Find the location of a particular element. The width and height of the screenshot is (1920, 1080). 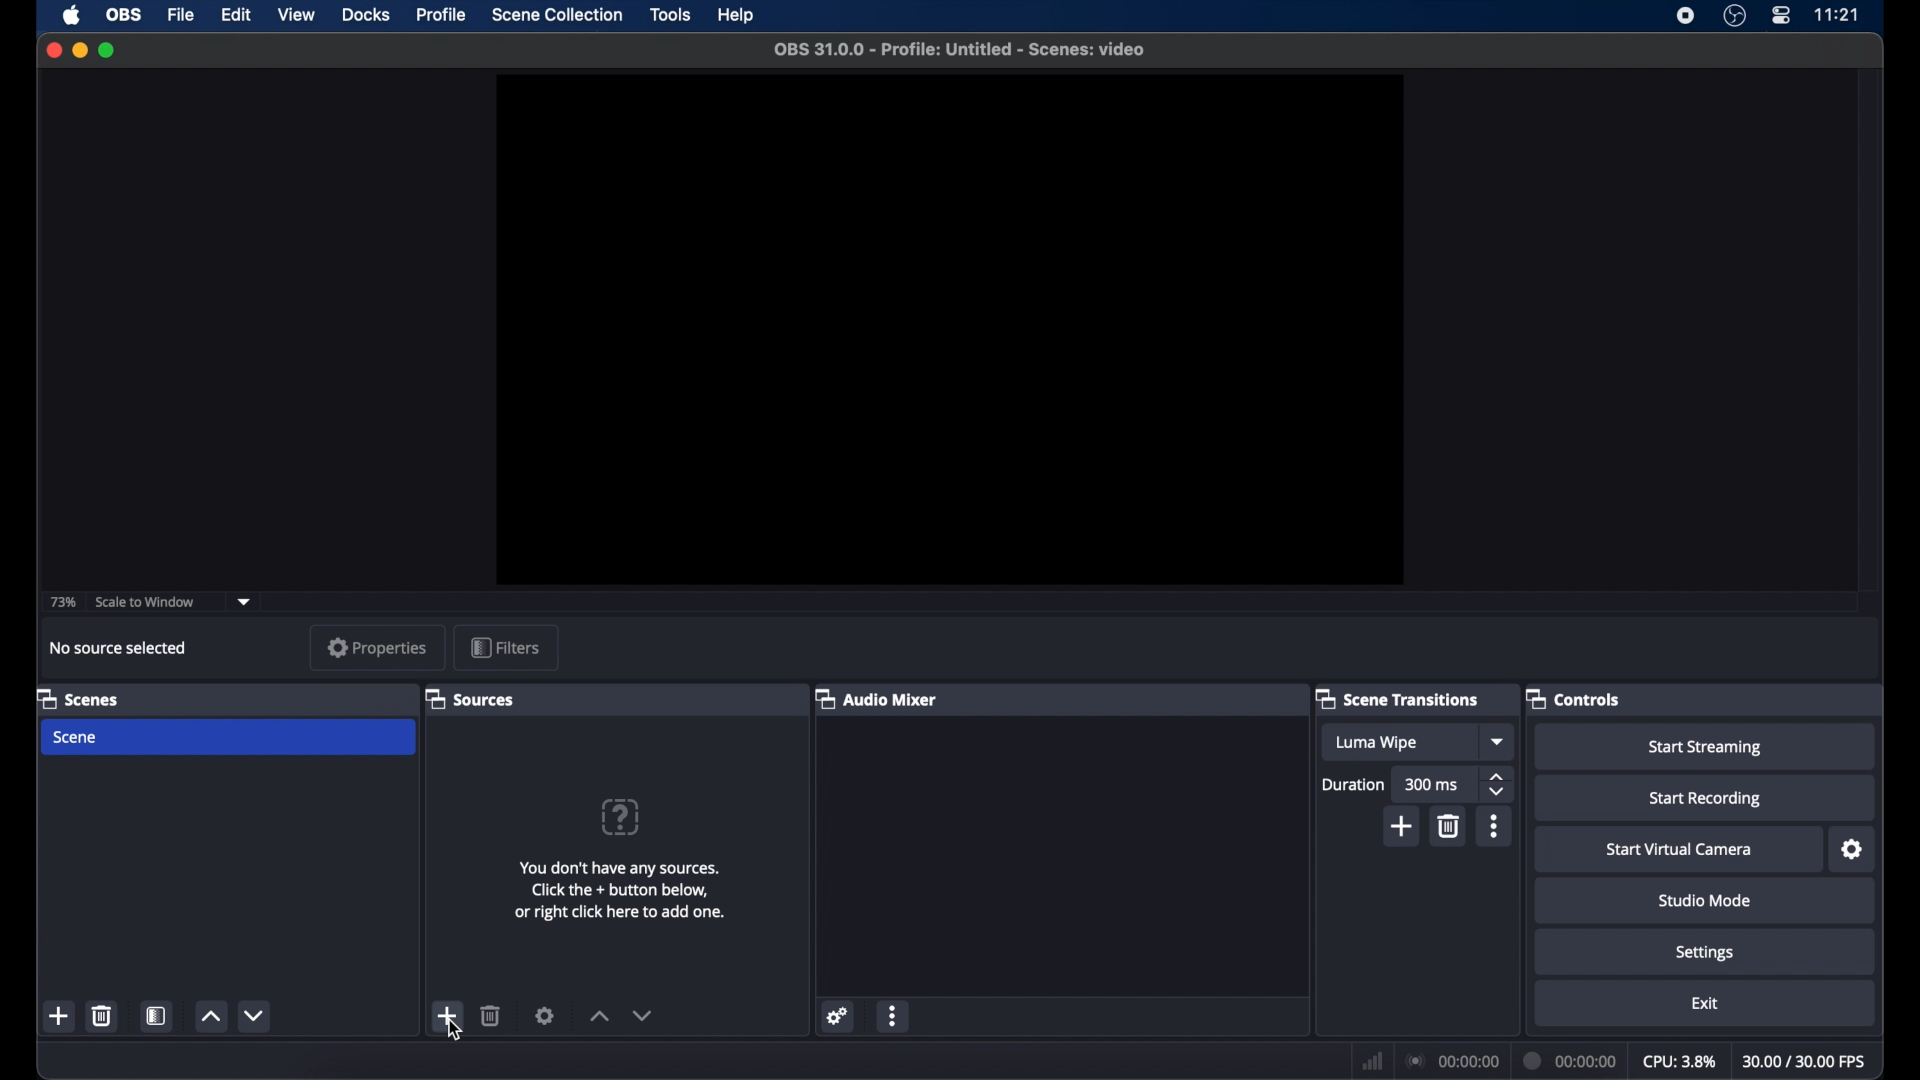

scale to window is located at coordinates (145, 602).